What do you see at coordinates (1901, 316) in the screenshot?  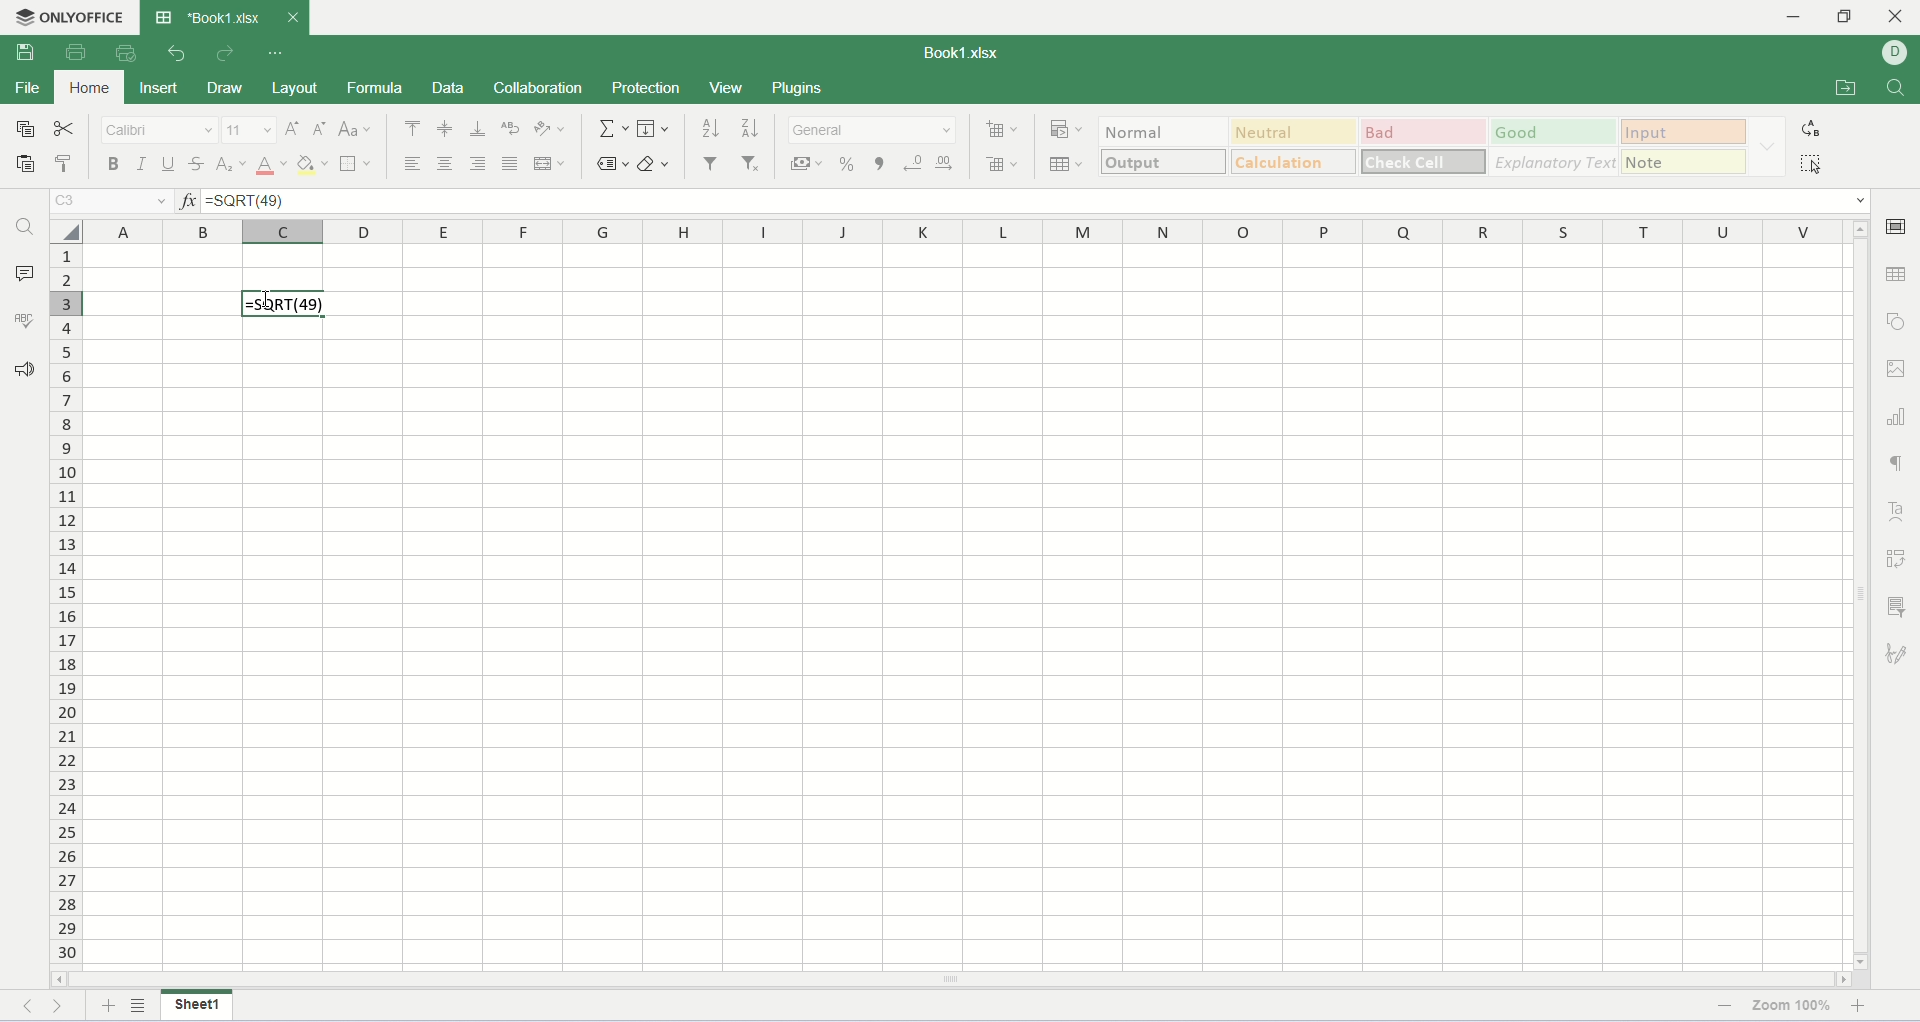 I see `object settings` at bounding box center [1901, 316].